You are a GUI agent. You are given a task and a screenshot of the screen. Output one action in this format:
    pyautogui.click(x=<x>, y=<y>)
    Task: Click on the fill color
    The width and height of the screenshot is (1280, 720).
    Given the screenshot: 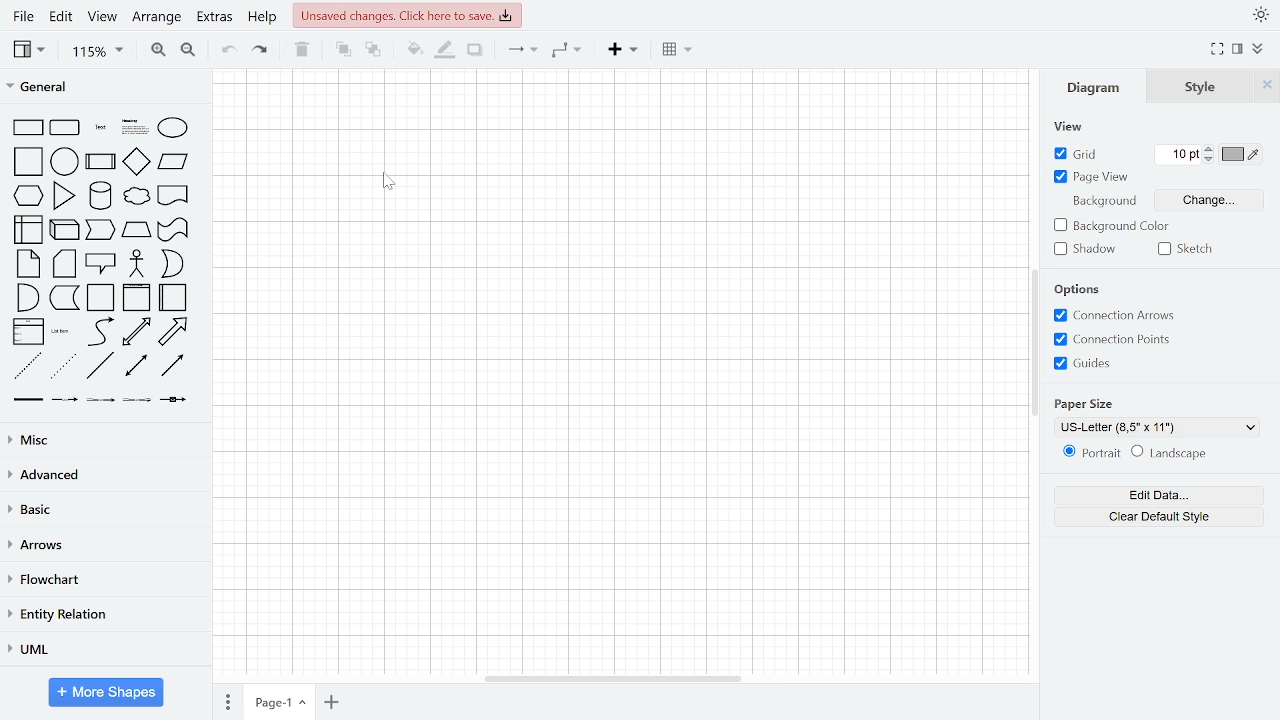 What is the action you would take?
    pyautogui.click(x=413, y=48)
    